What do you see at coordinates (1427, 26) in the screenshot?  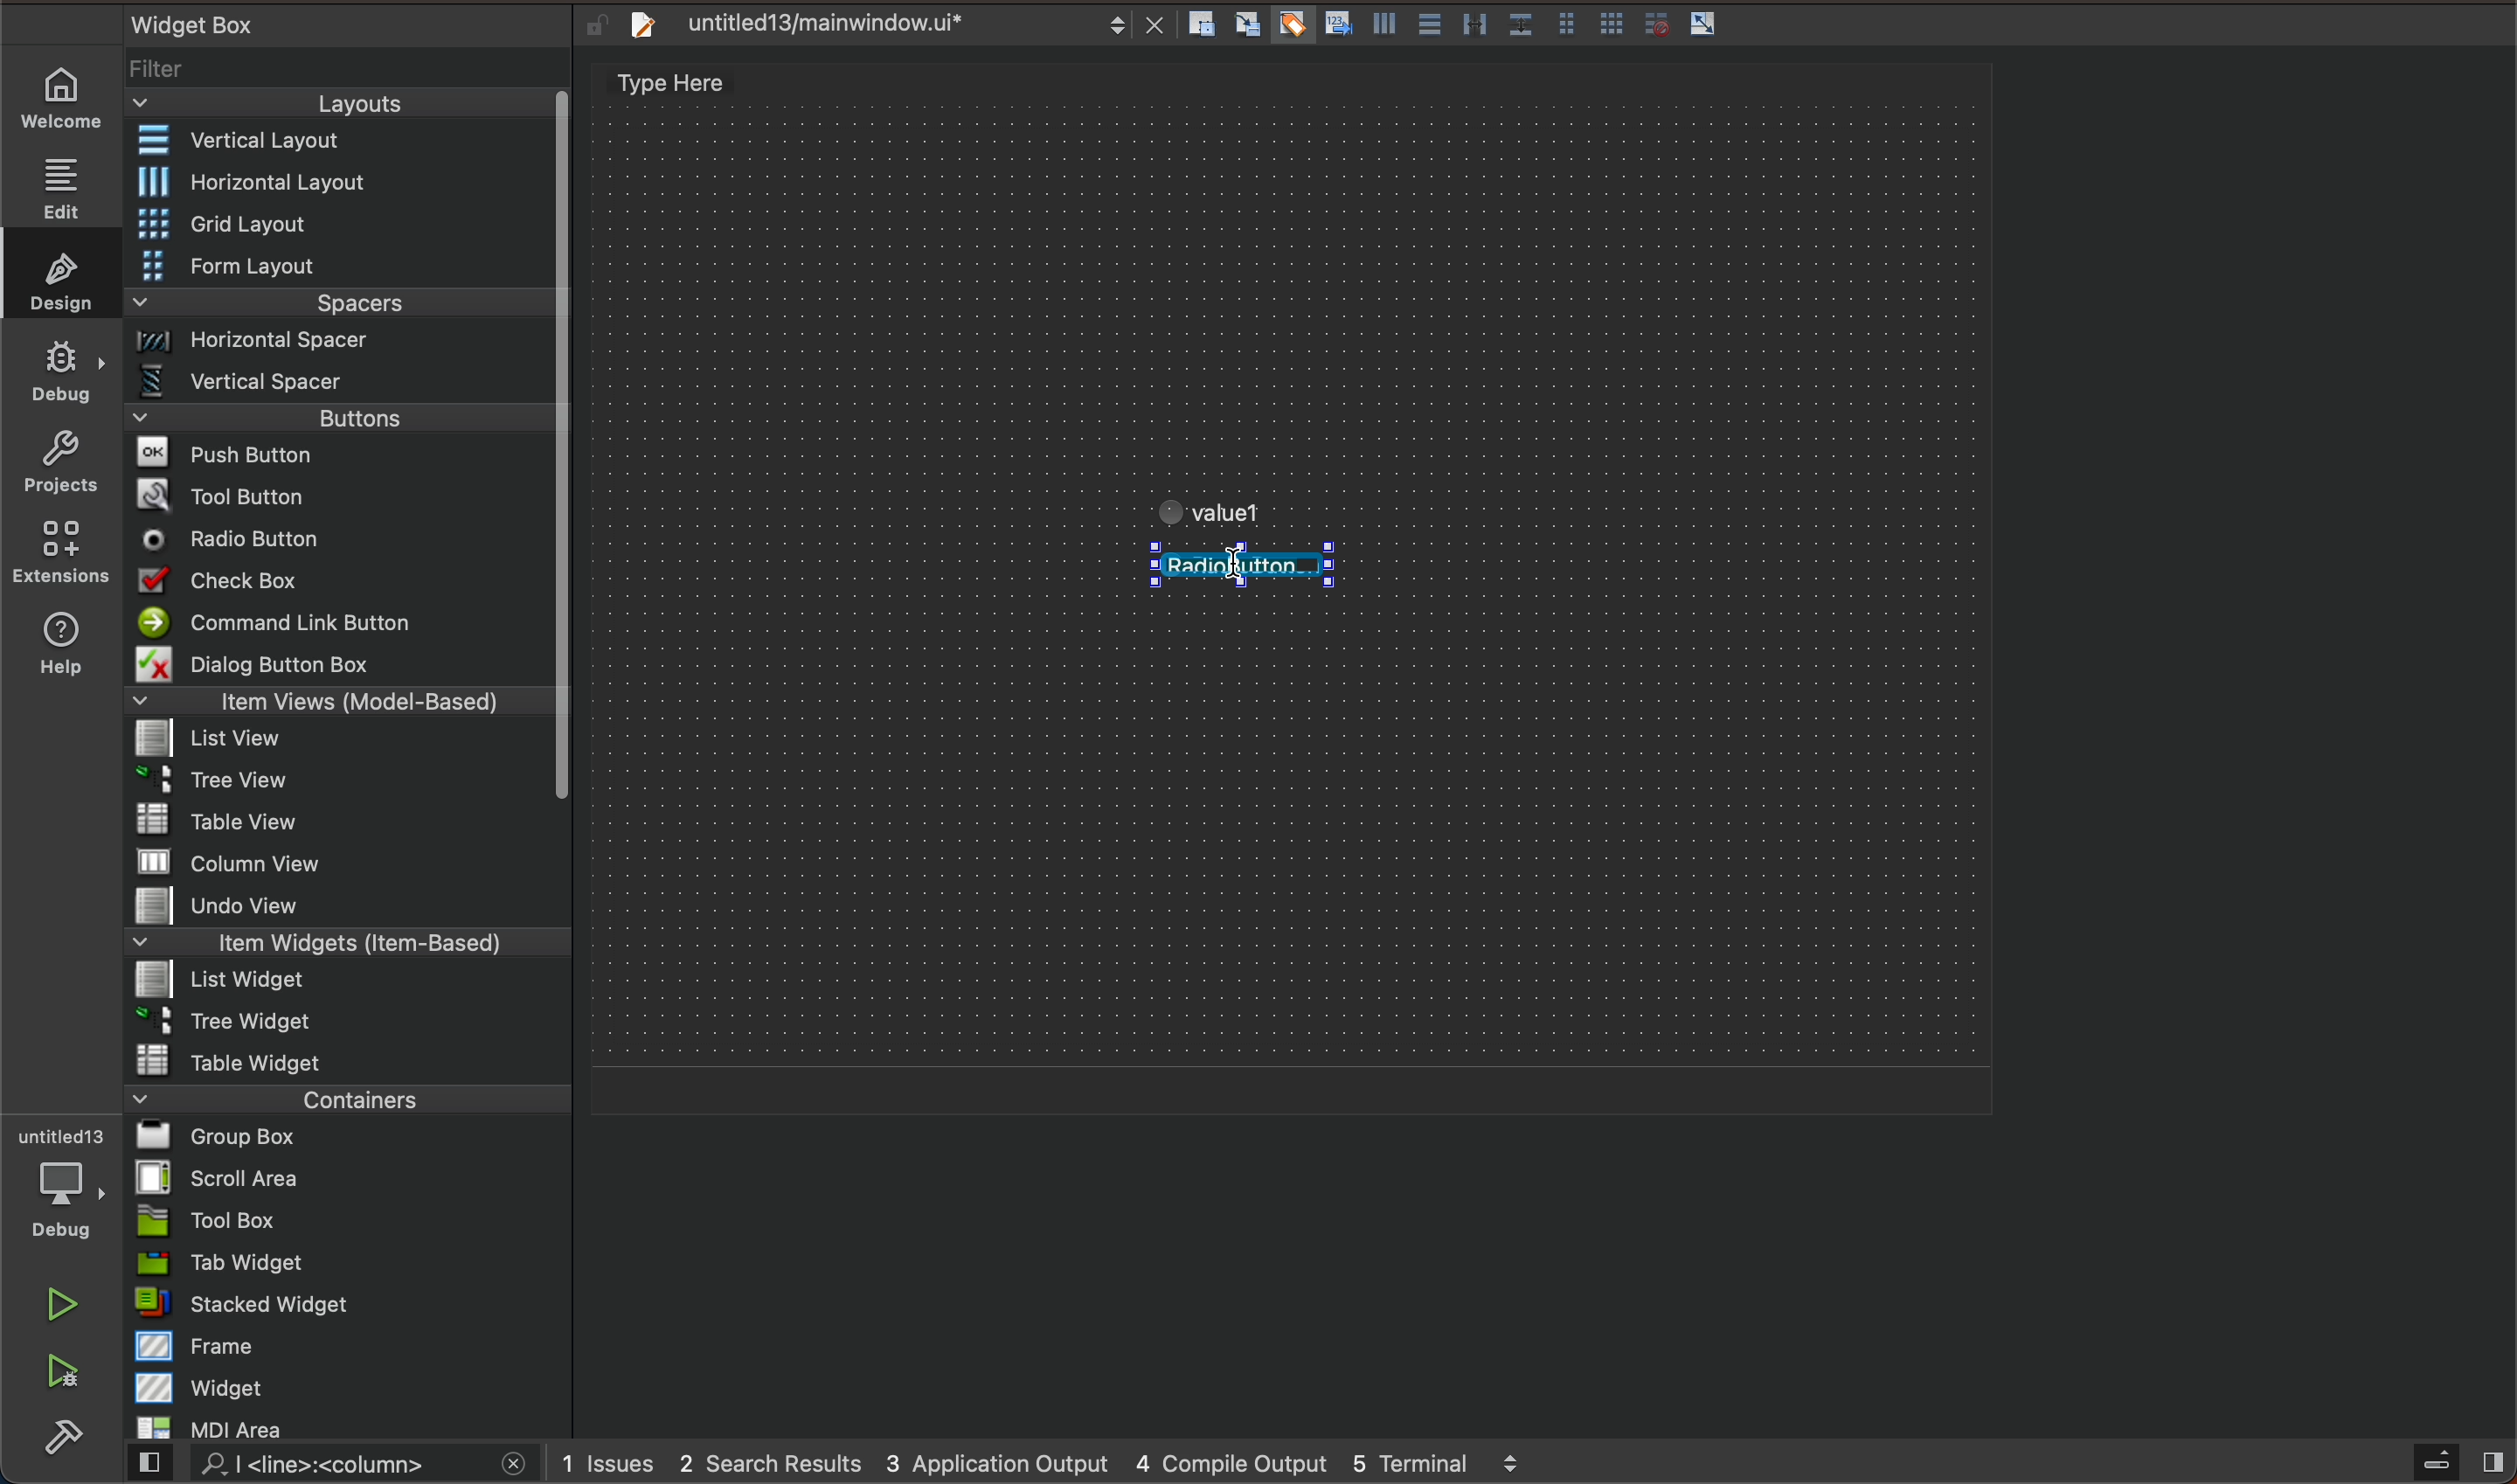 I see `` at bounding box center [1427, 26].